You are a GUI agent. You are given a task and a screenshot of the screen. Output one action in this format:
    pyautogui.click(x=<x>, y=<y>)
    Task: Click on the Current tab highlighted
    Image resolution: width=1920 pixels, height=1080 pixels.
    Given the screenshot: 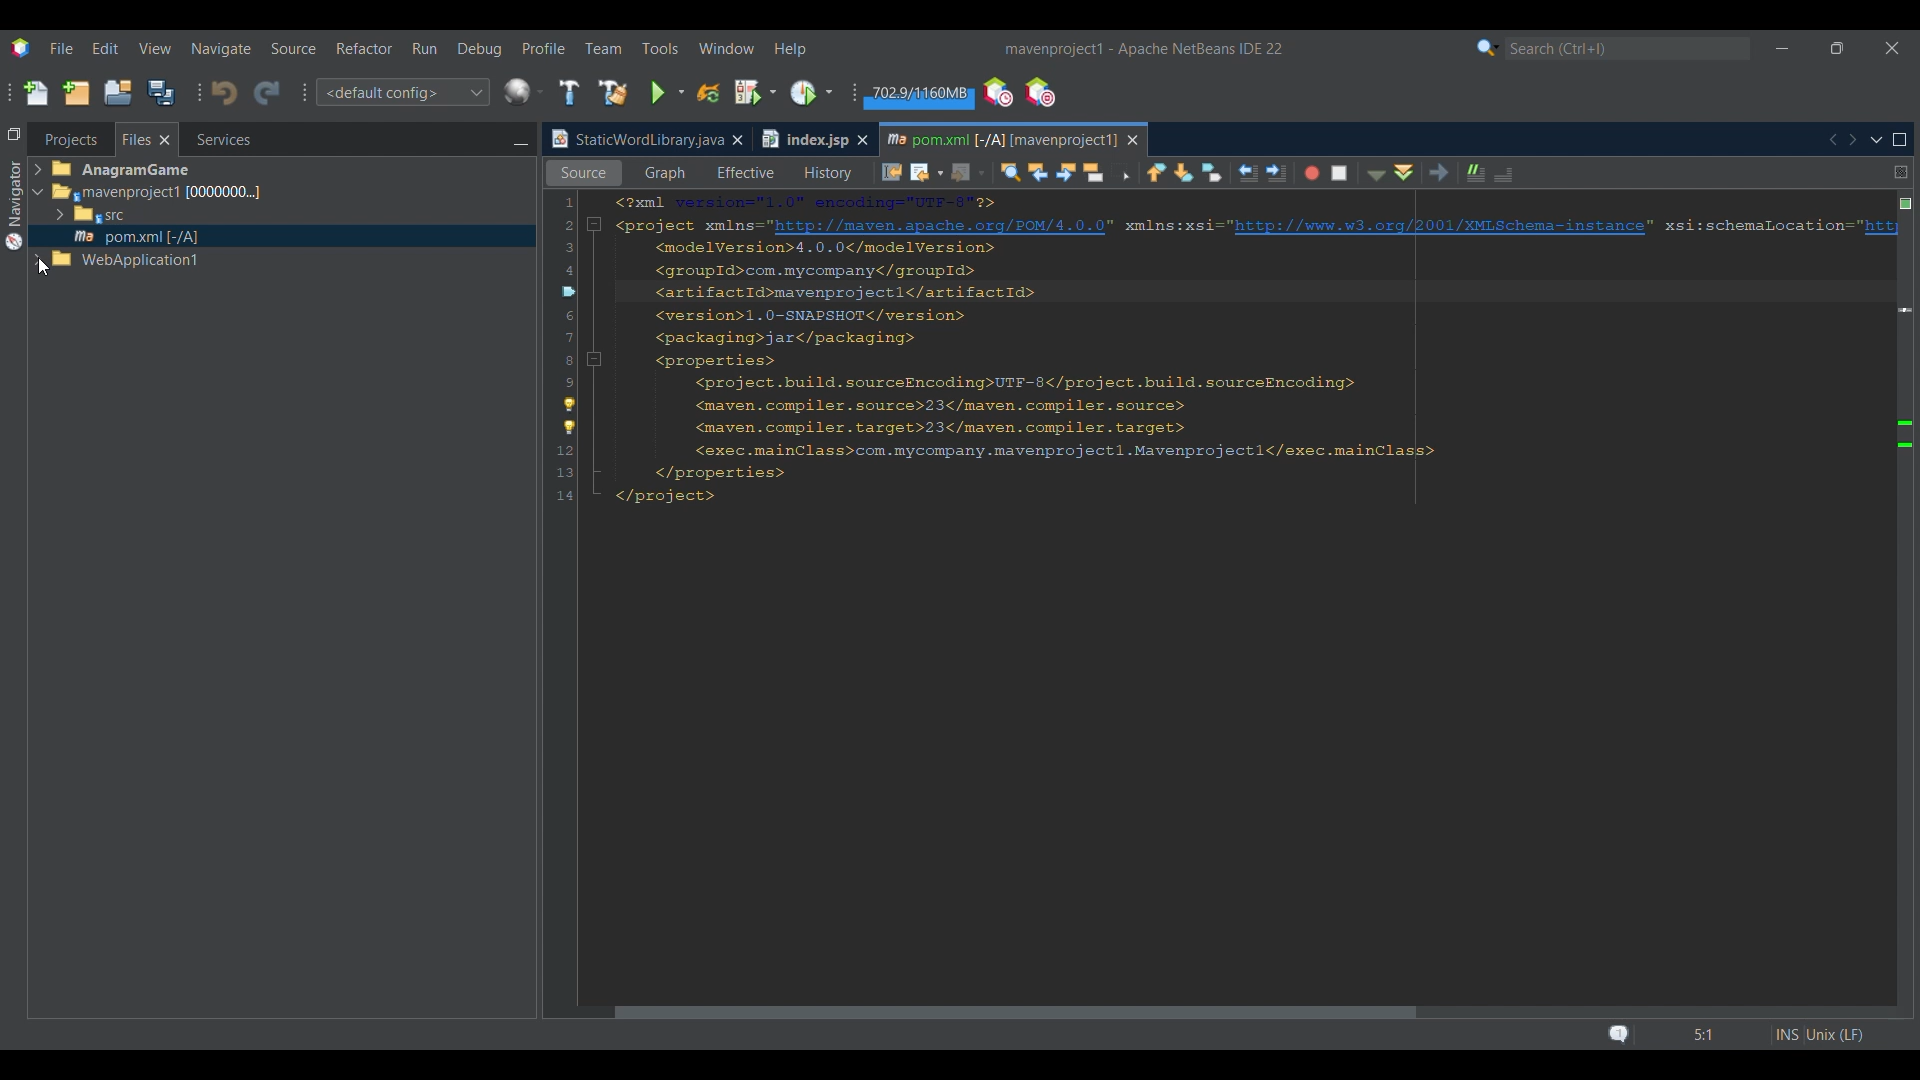 What is the action you would take?
    pyautogui.click(x=635, y=140)
    